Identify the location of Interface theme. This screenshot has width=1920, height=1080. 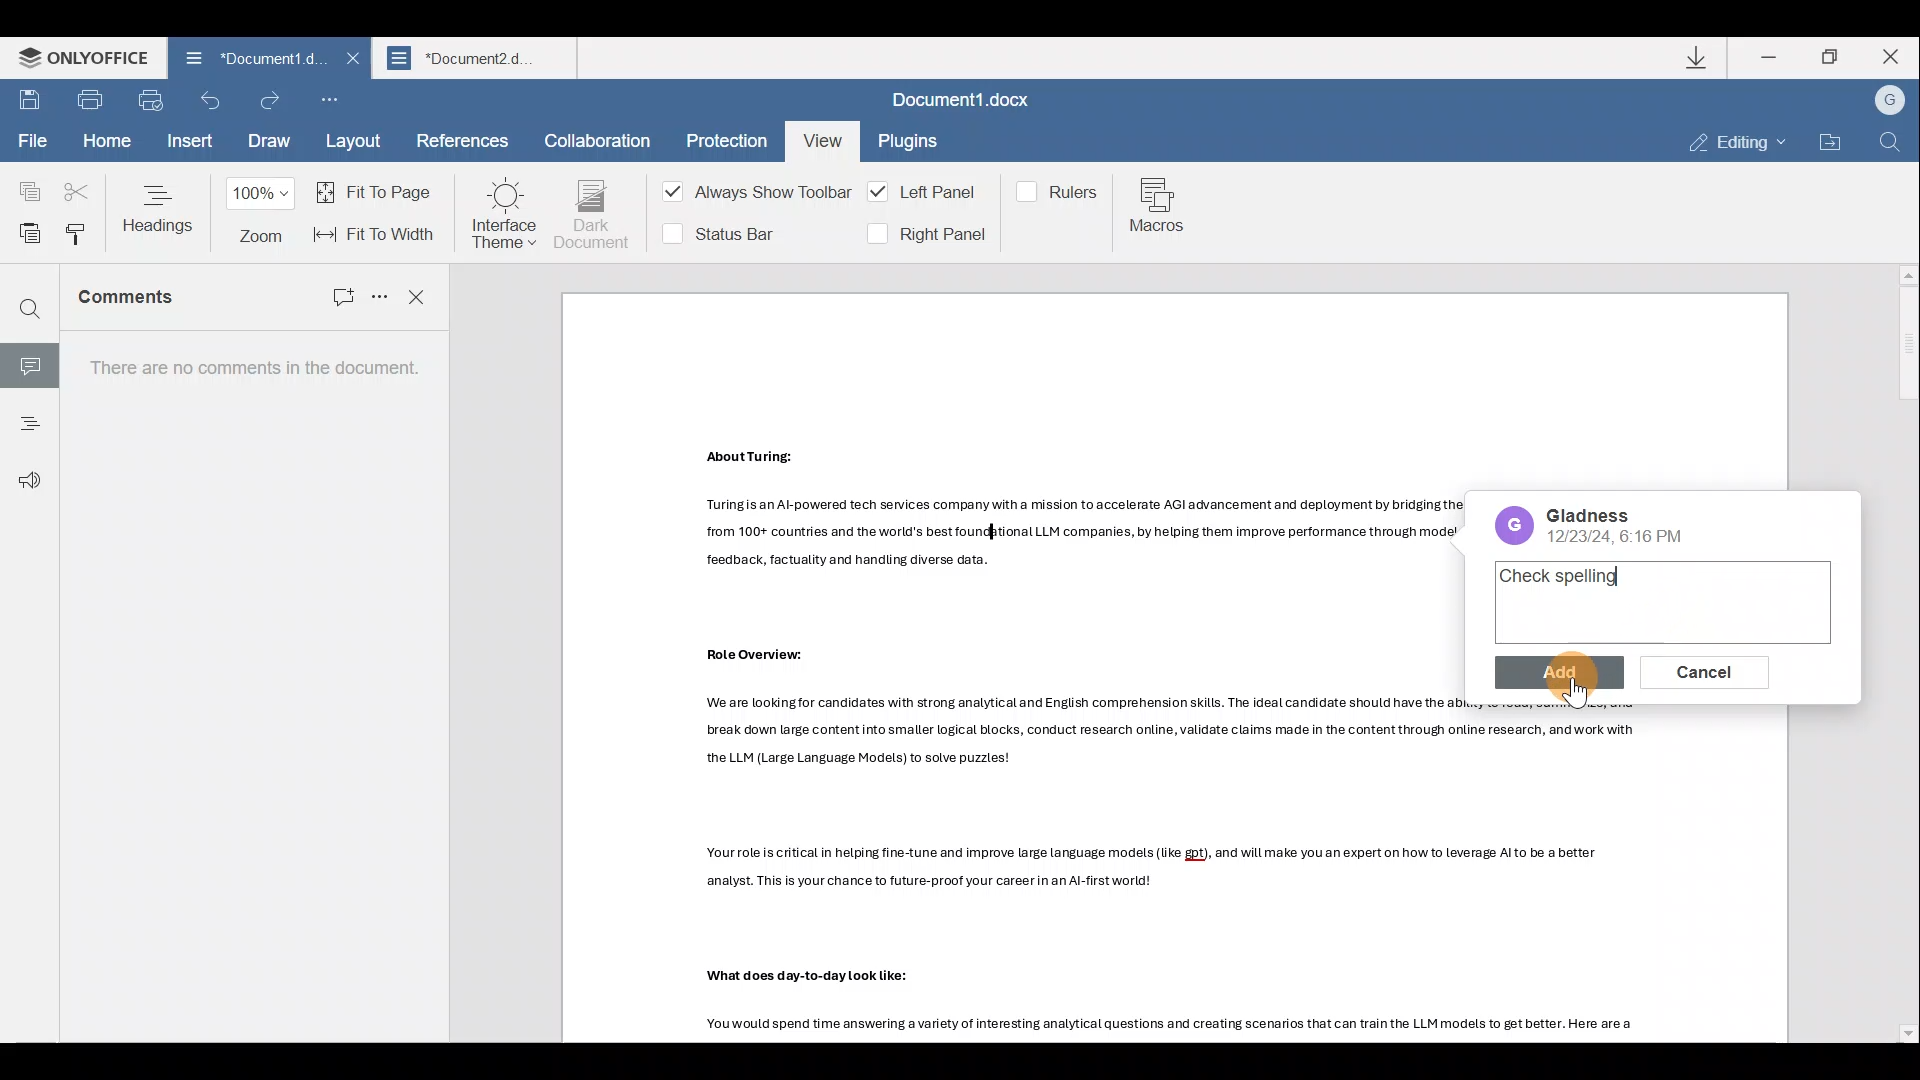
(504, 214).